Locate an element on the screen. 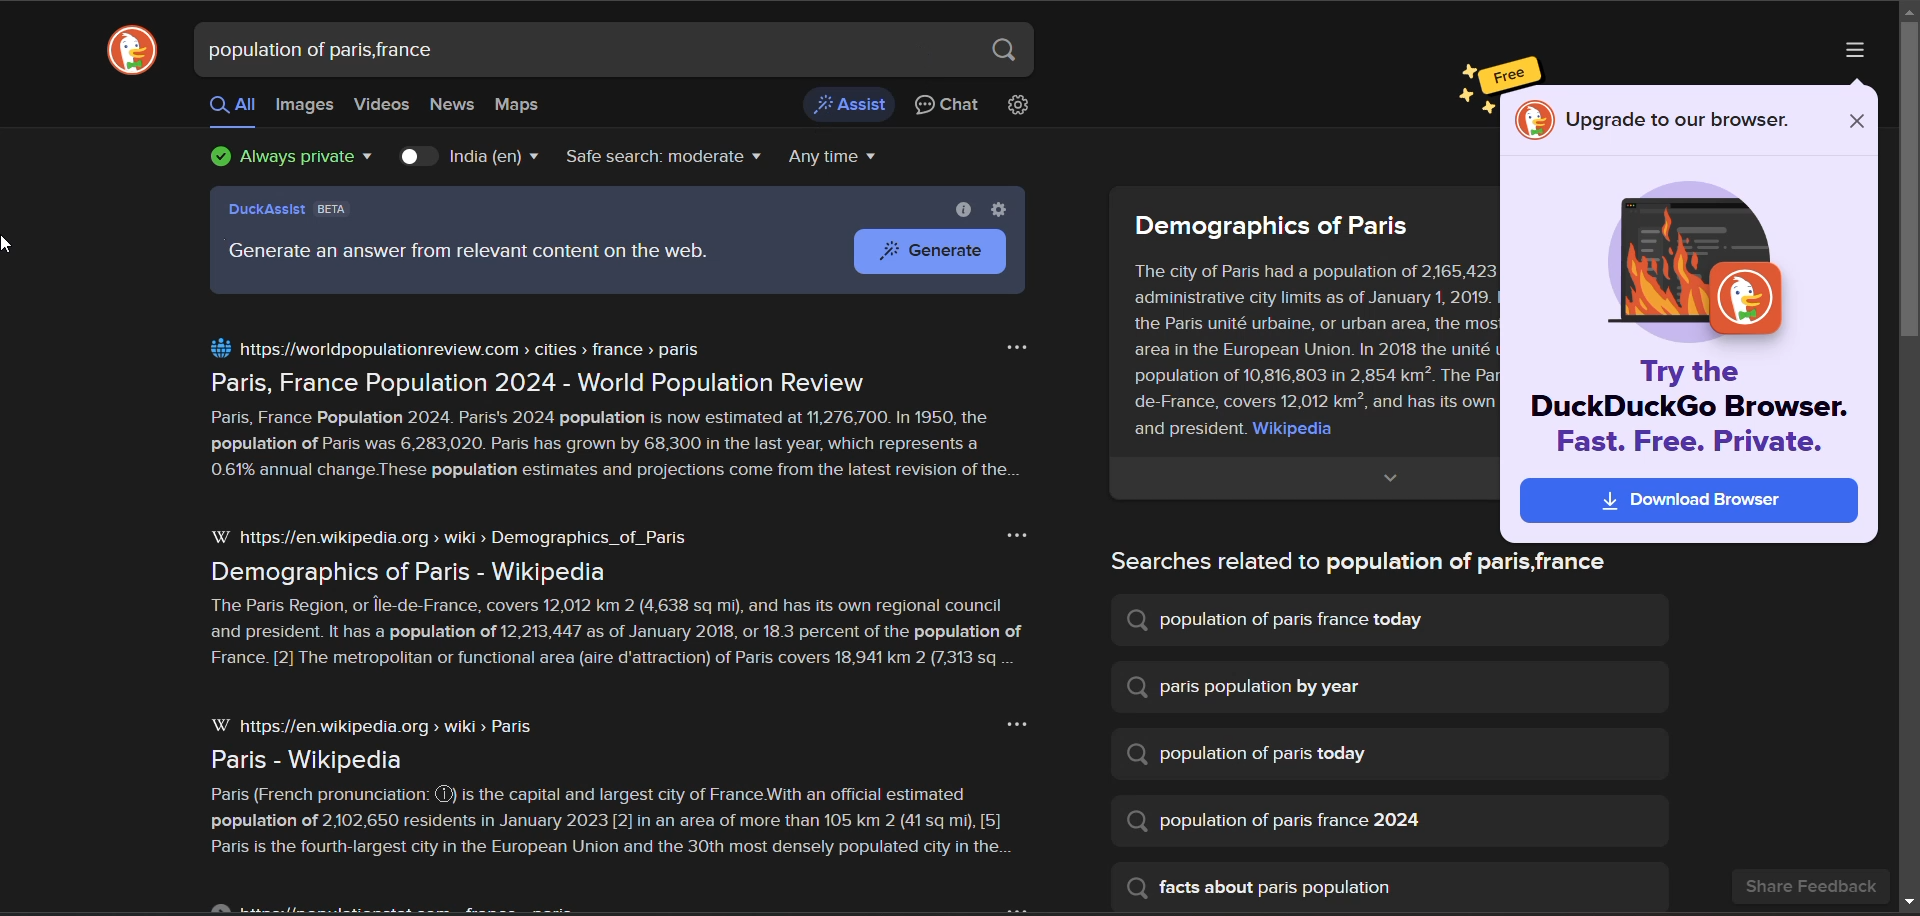 This screenshot has width=1920, height=916. Paris, France Population 2024. Paris's 2024 population is now estimated at 11,276,700. In 1950, the
population of Paris was 6,283,020. Paris has grown by 68,300 in the last year, which represents a
0.61% annual change These population estimates and projections come from the latest revision of the... is located at coordinates (619, 448).